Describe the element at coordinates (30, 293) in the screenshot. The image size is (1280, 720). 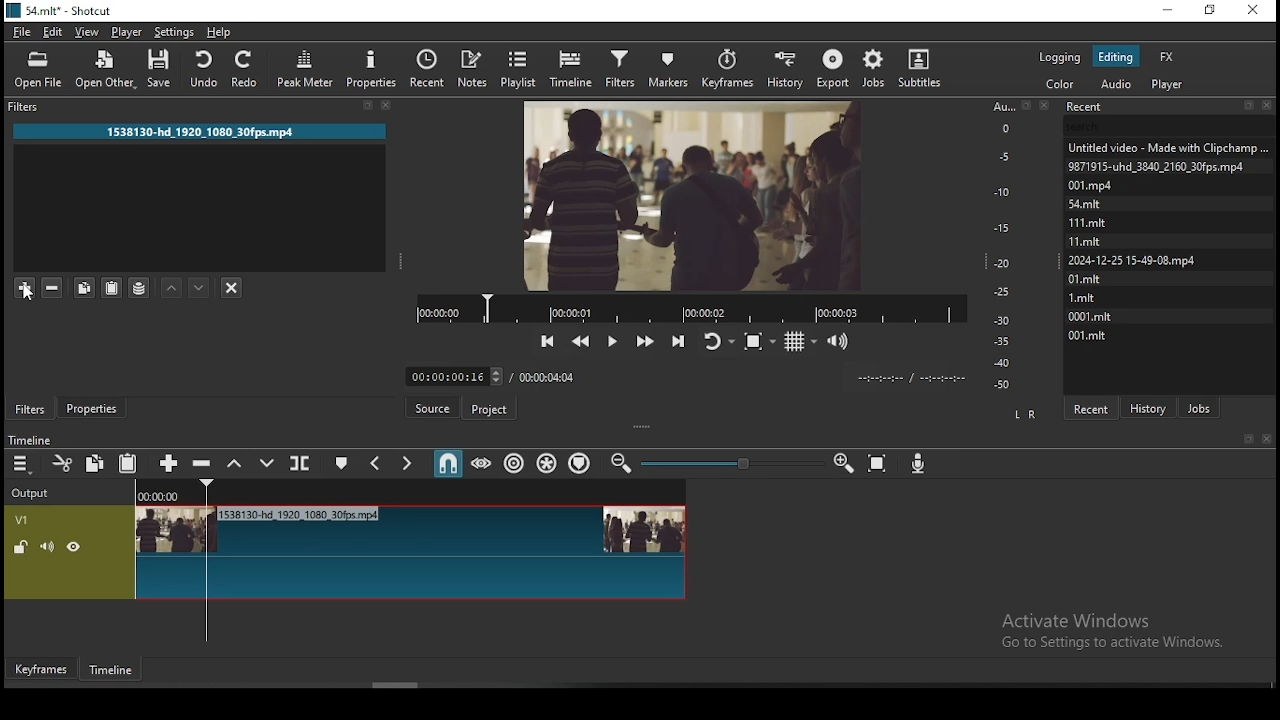
I see `cursor` at that location.